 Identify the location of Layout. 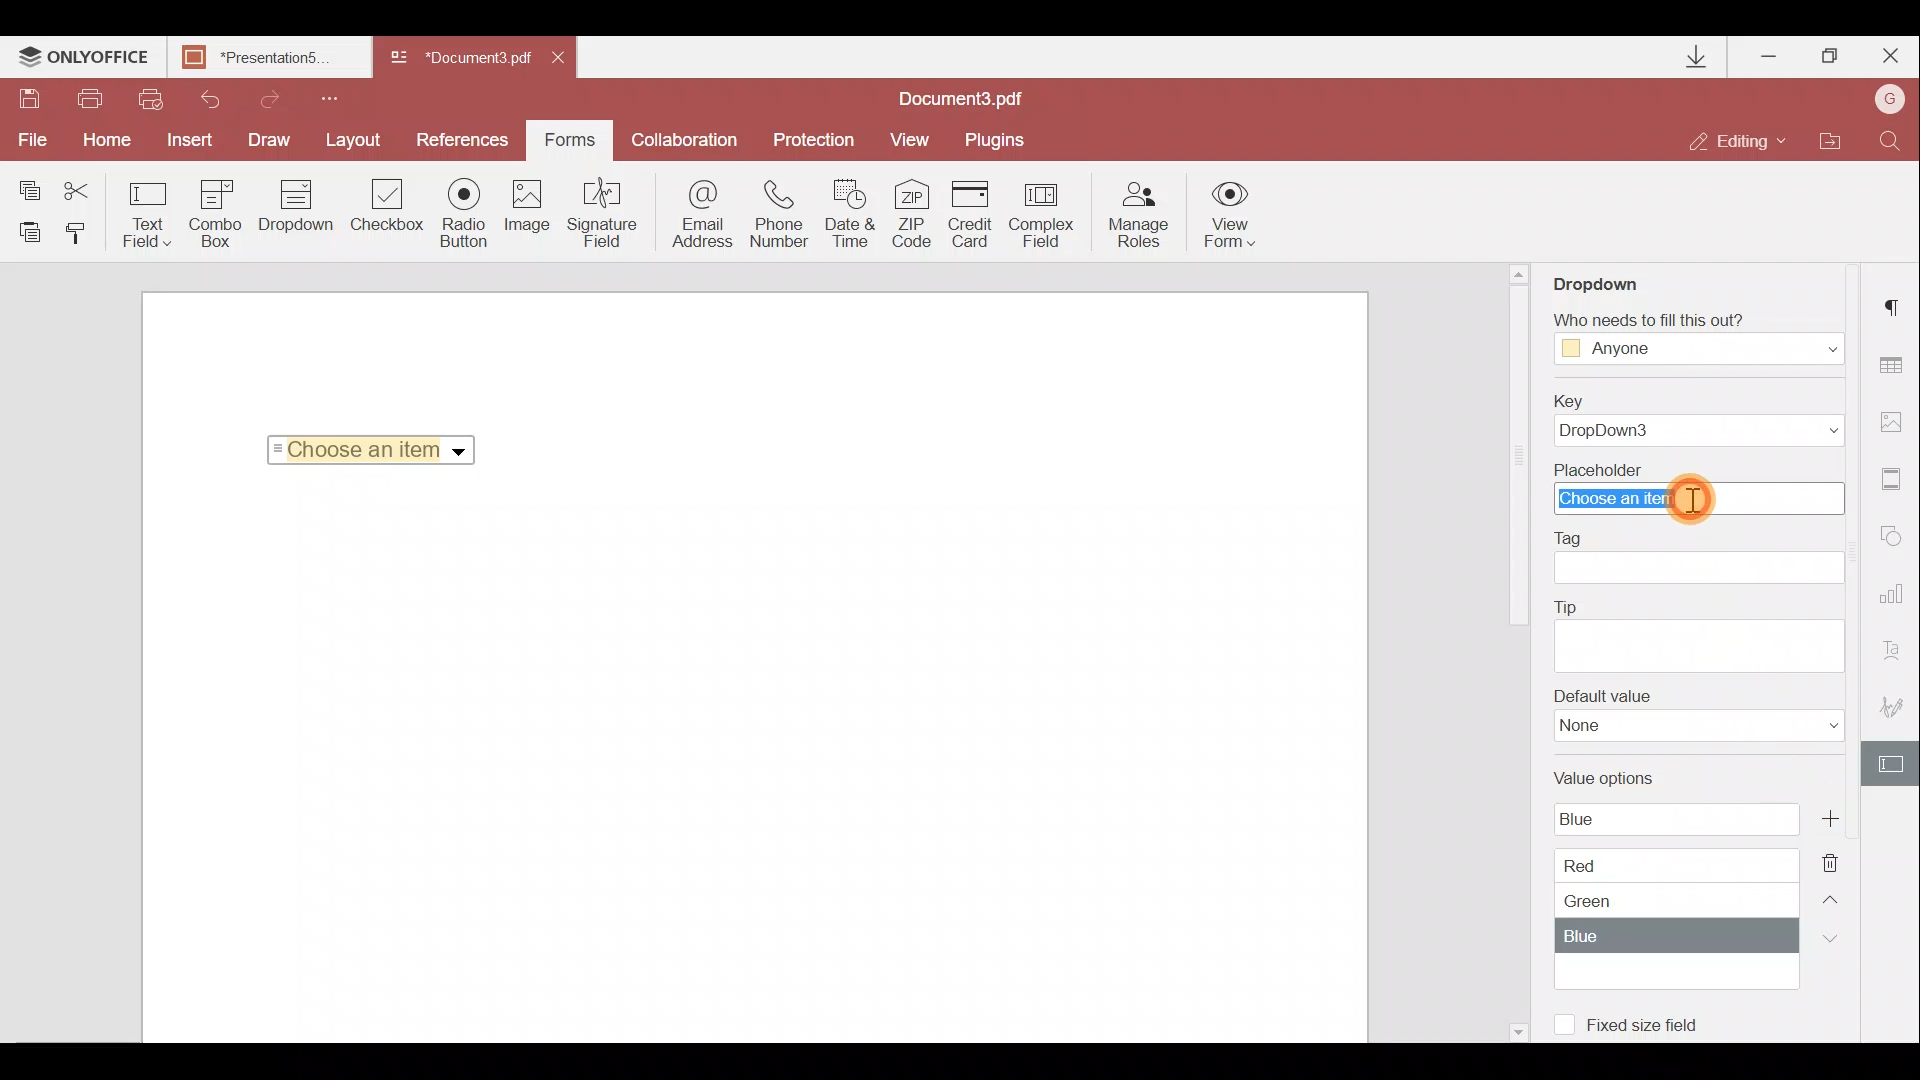
(359, 140).